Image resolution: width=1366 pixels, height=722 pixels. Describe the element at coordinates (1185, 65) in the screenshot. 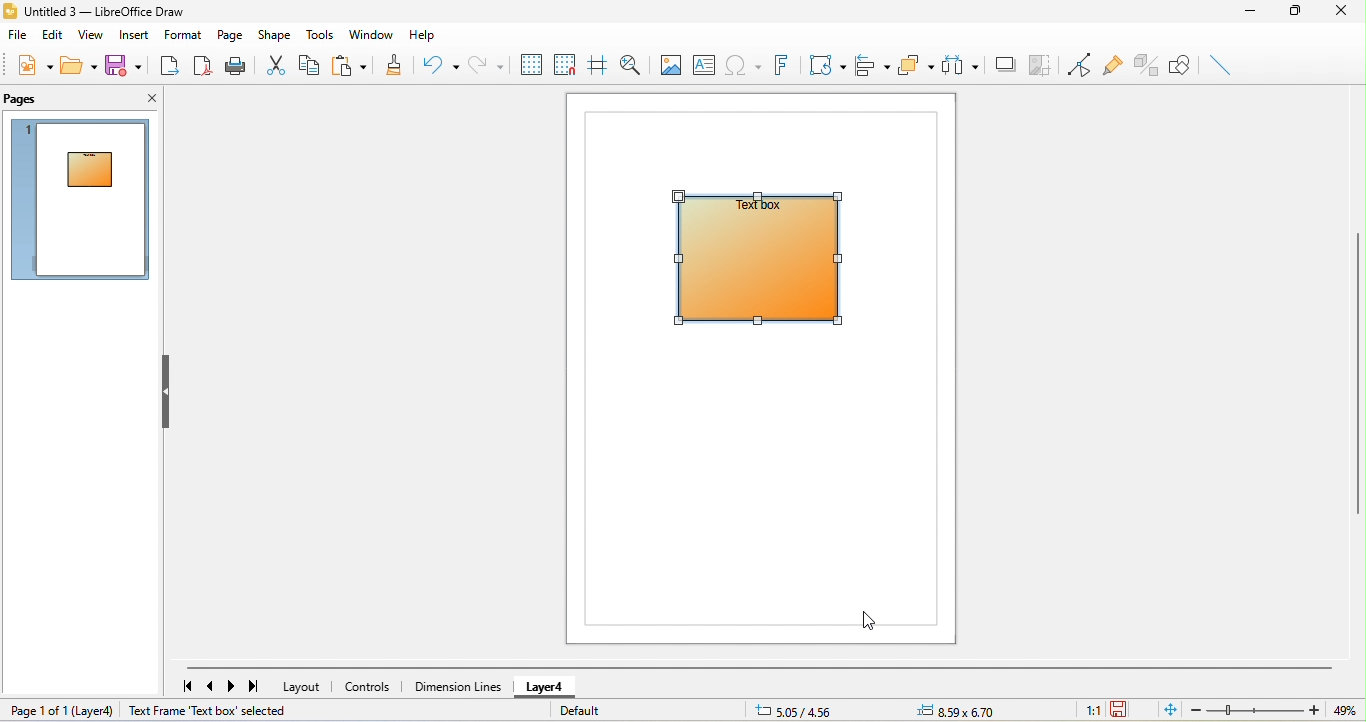

I see `show draw function` at that location.